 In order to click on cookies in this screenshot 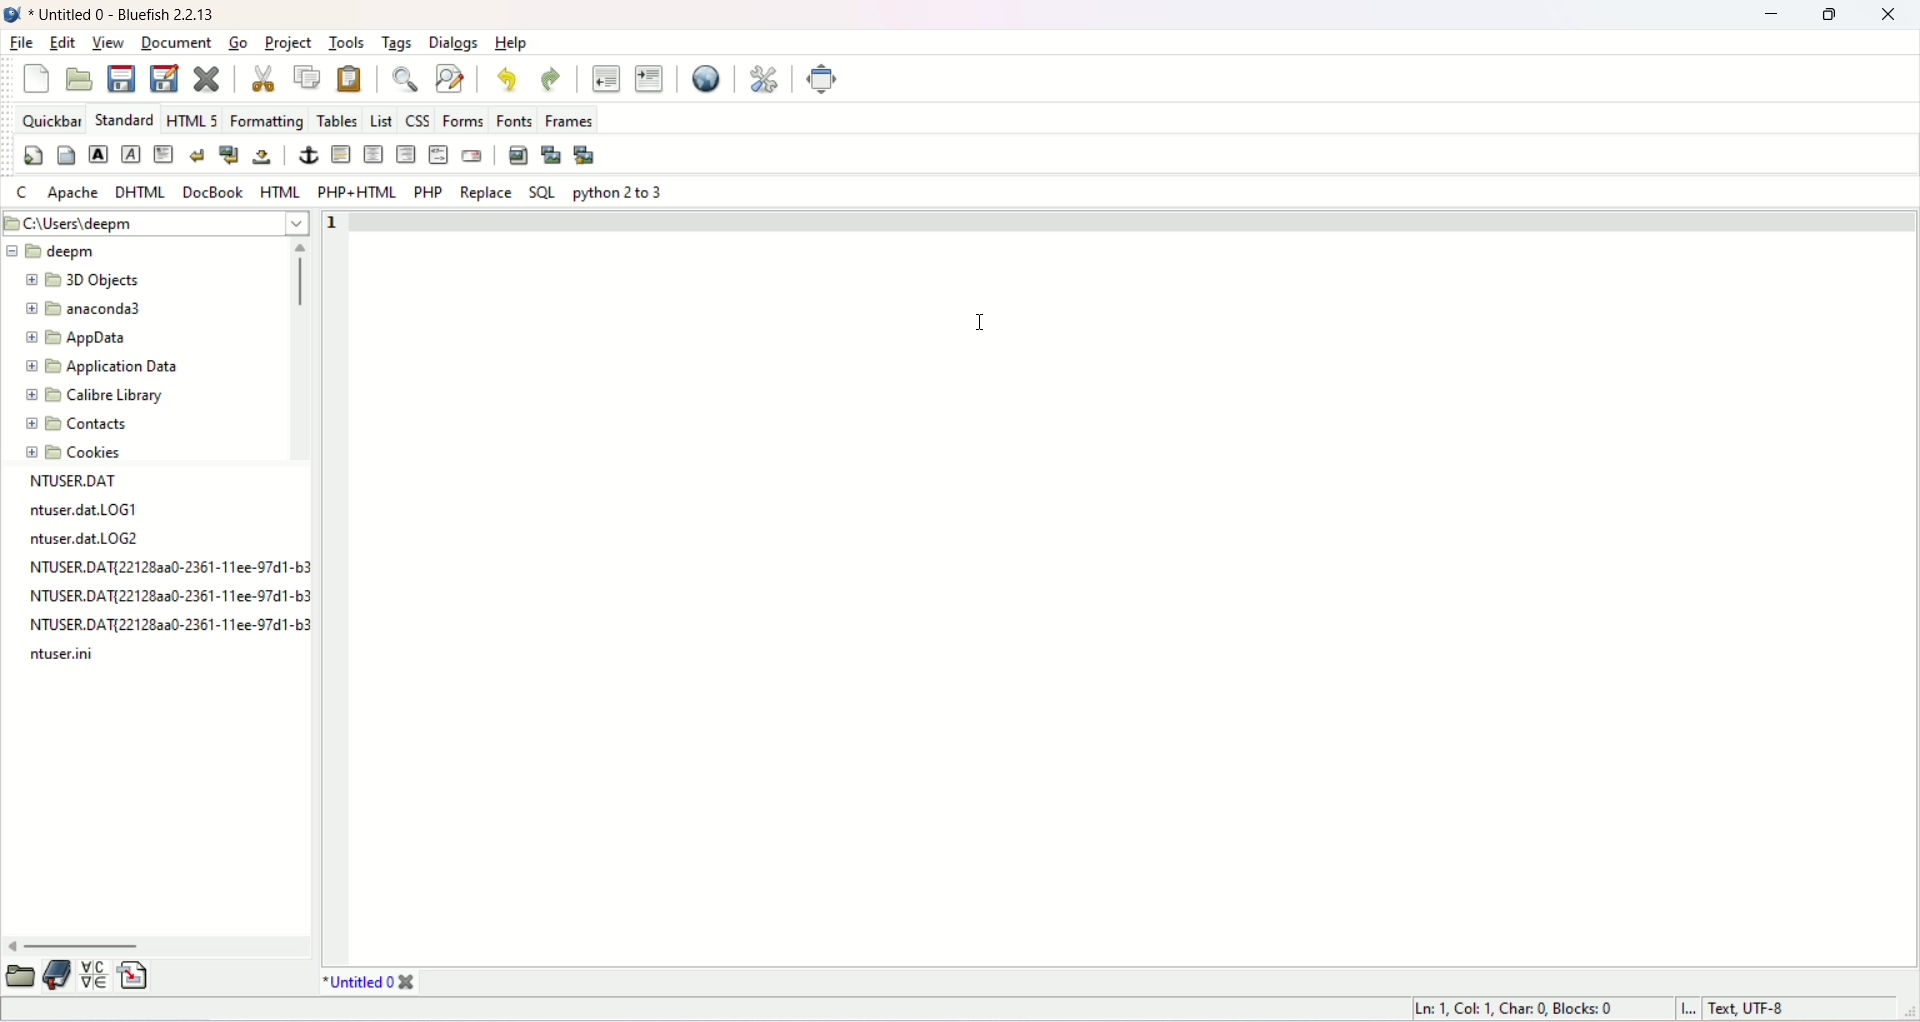, I will do `click(71, 454)`.